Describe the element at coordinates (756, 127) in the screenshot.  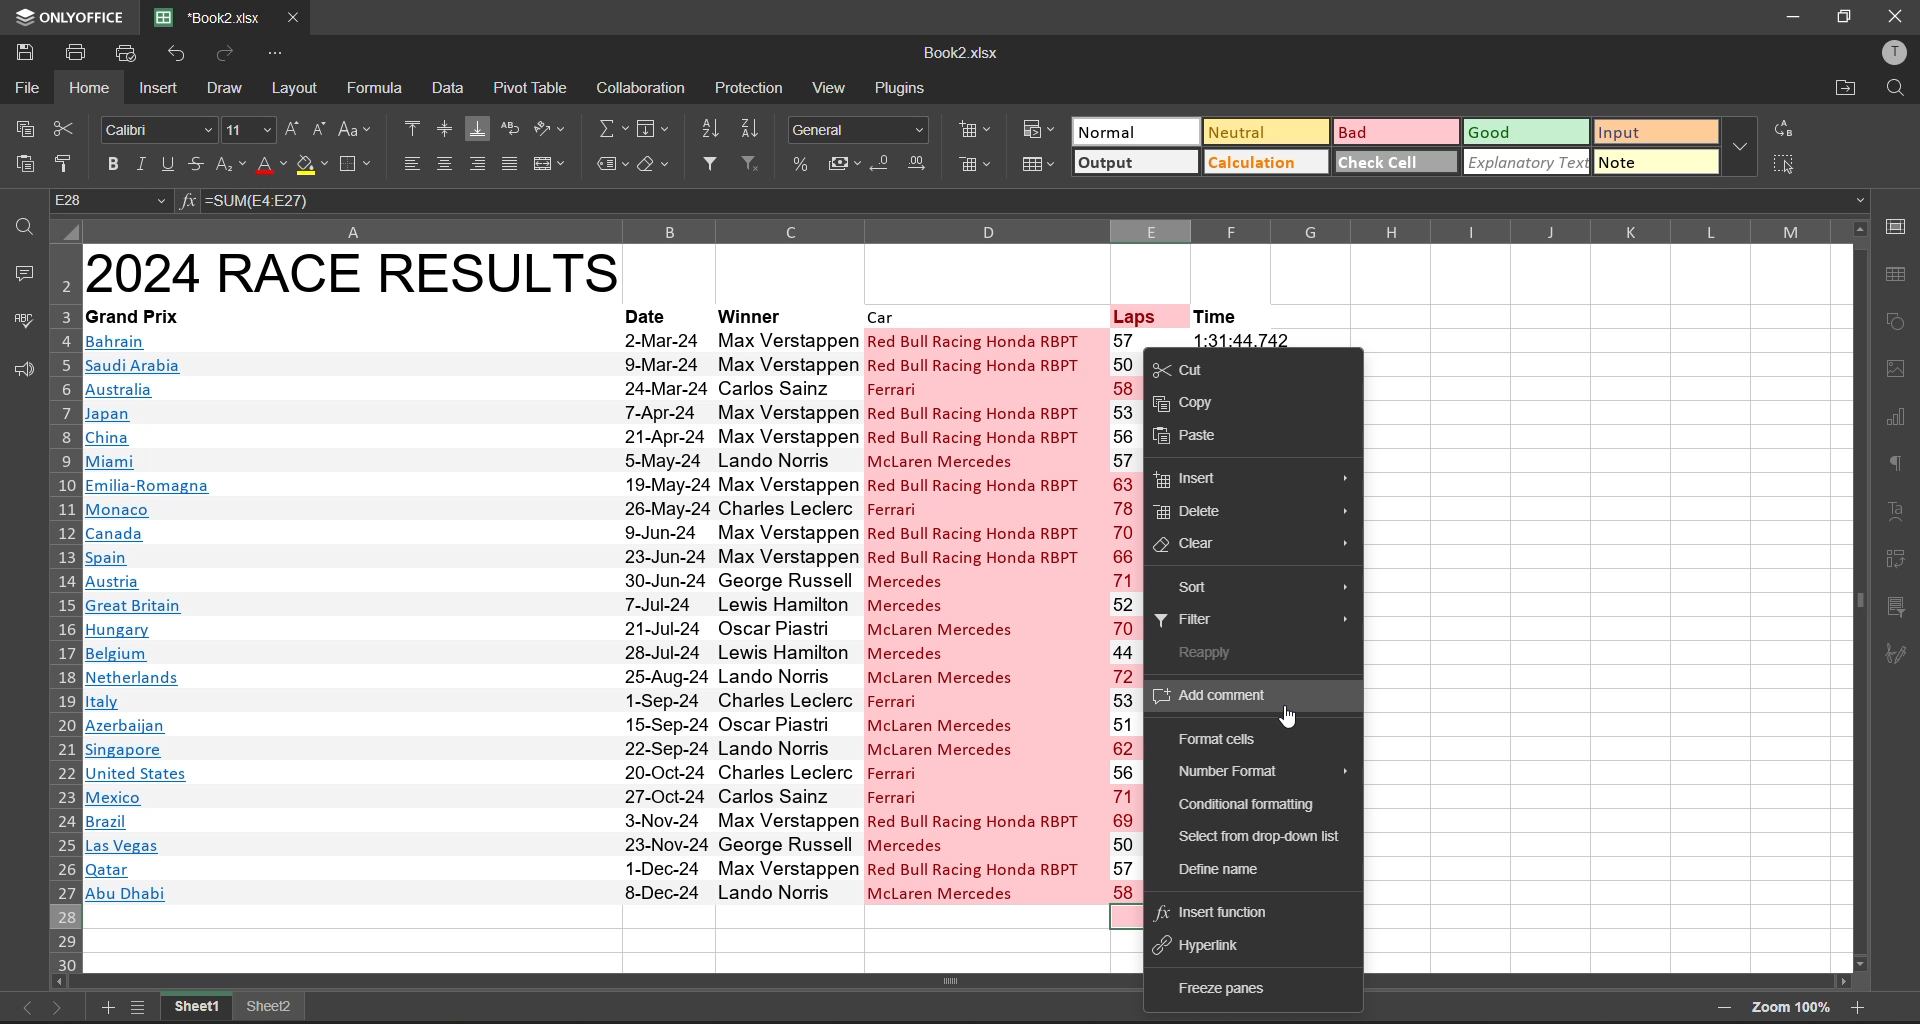
I see `sort descending` at that location.